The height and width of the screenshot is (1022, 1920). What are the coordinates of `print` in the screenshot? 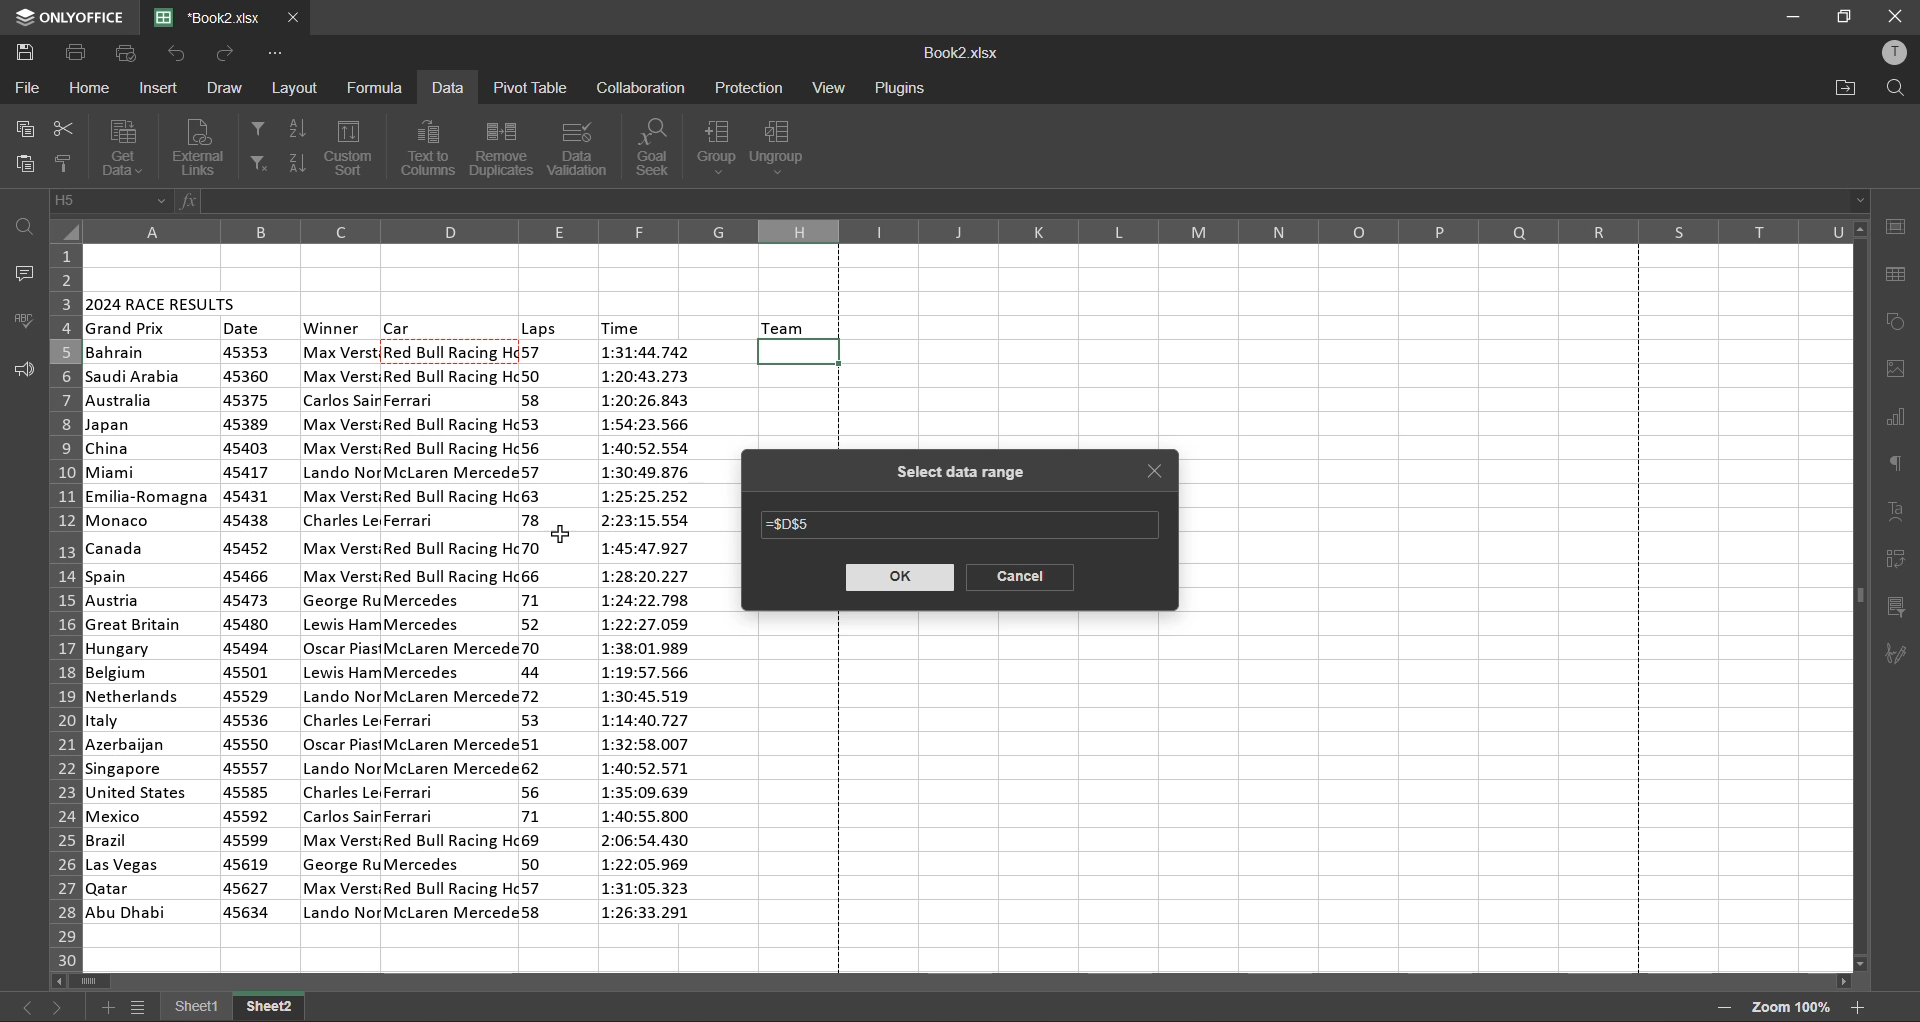 It's located at (77, 53).